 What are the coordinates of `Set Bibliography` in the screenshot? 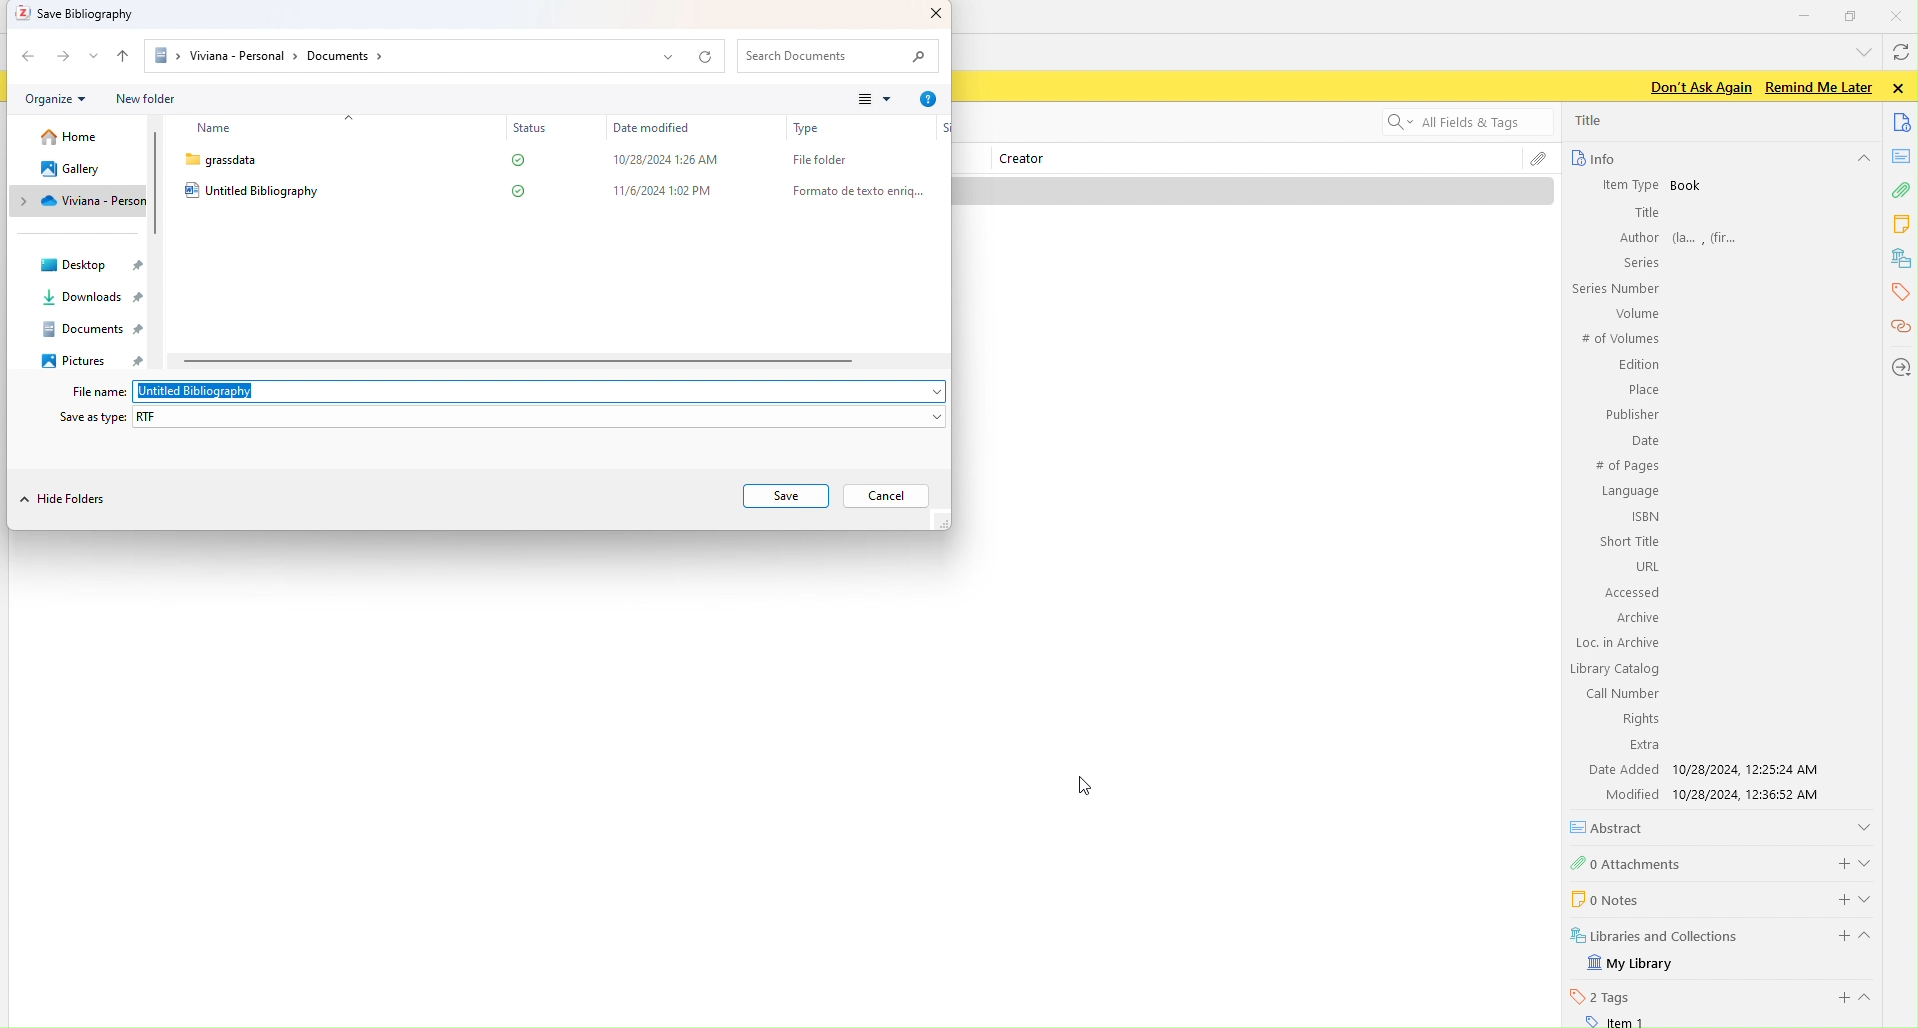 It's located at (81, 15).